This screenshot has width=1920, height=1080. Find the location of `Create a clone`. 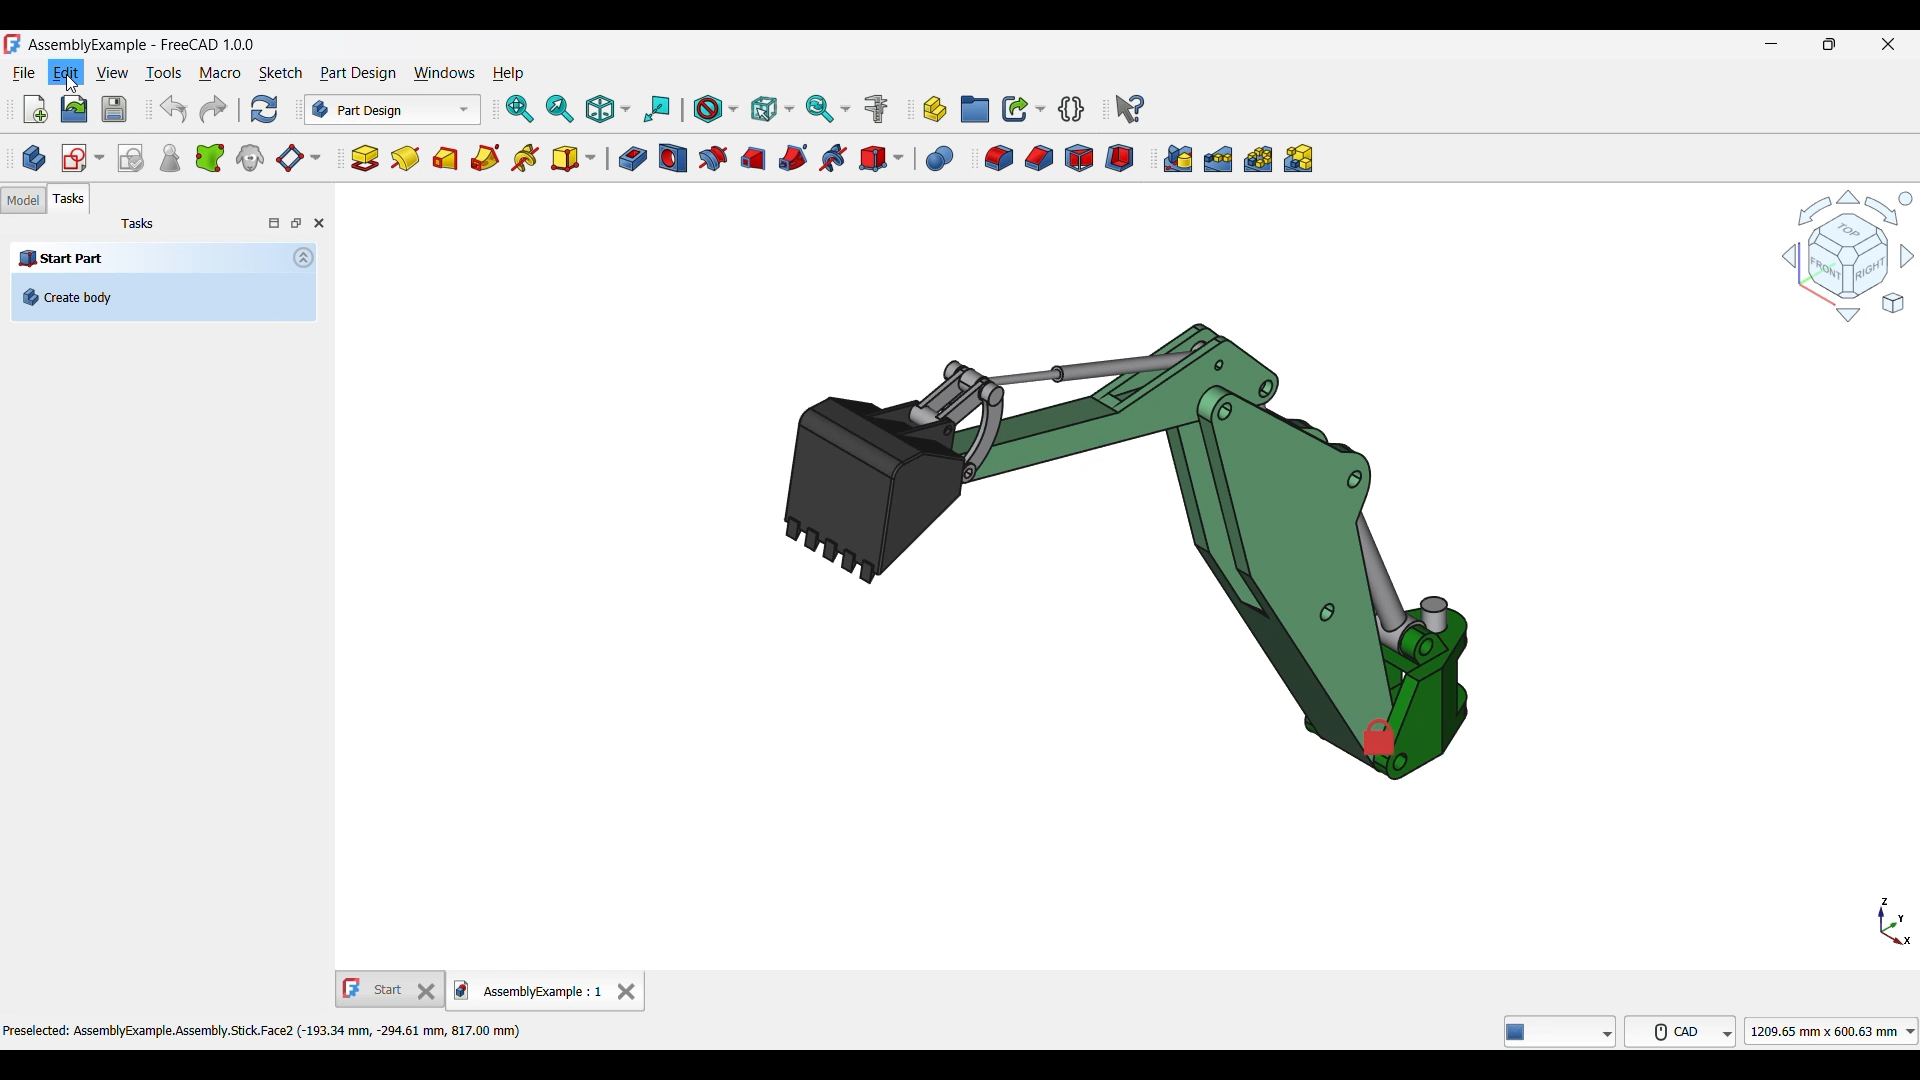

Create a clone is located at coordinates (250, 157).